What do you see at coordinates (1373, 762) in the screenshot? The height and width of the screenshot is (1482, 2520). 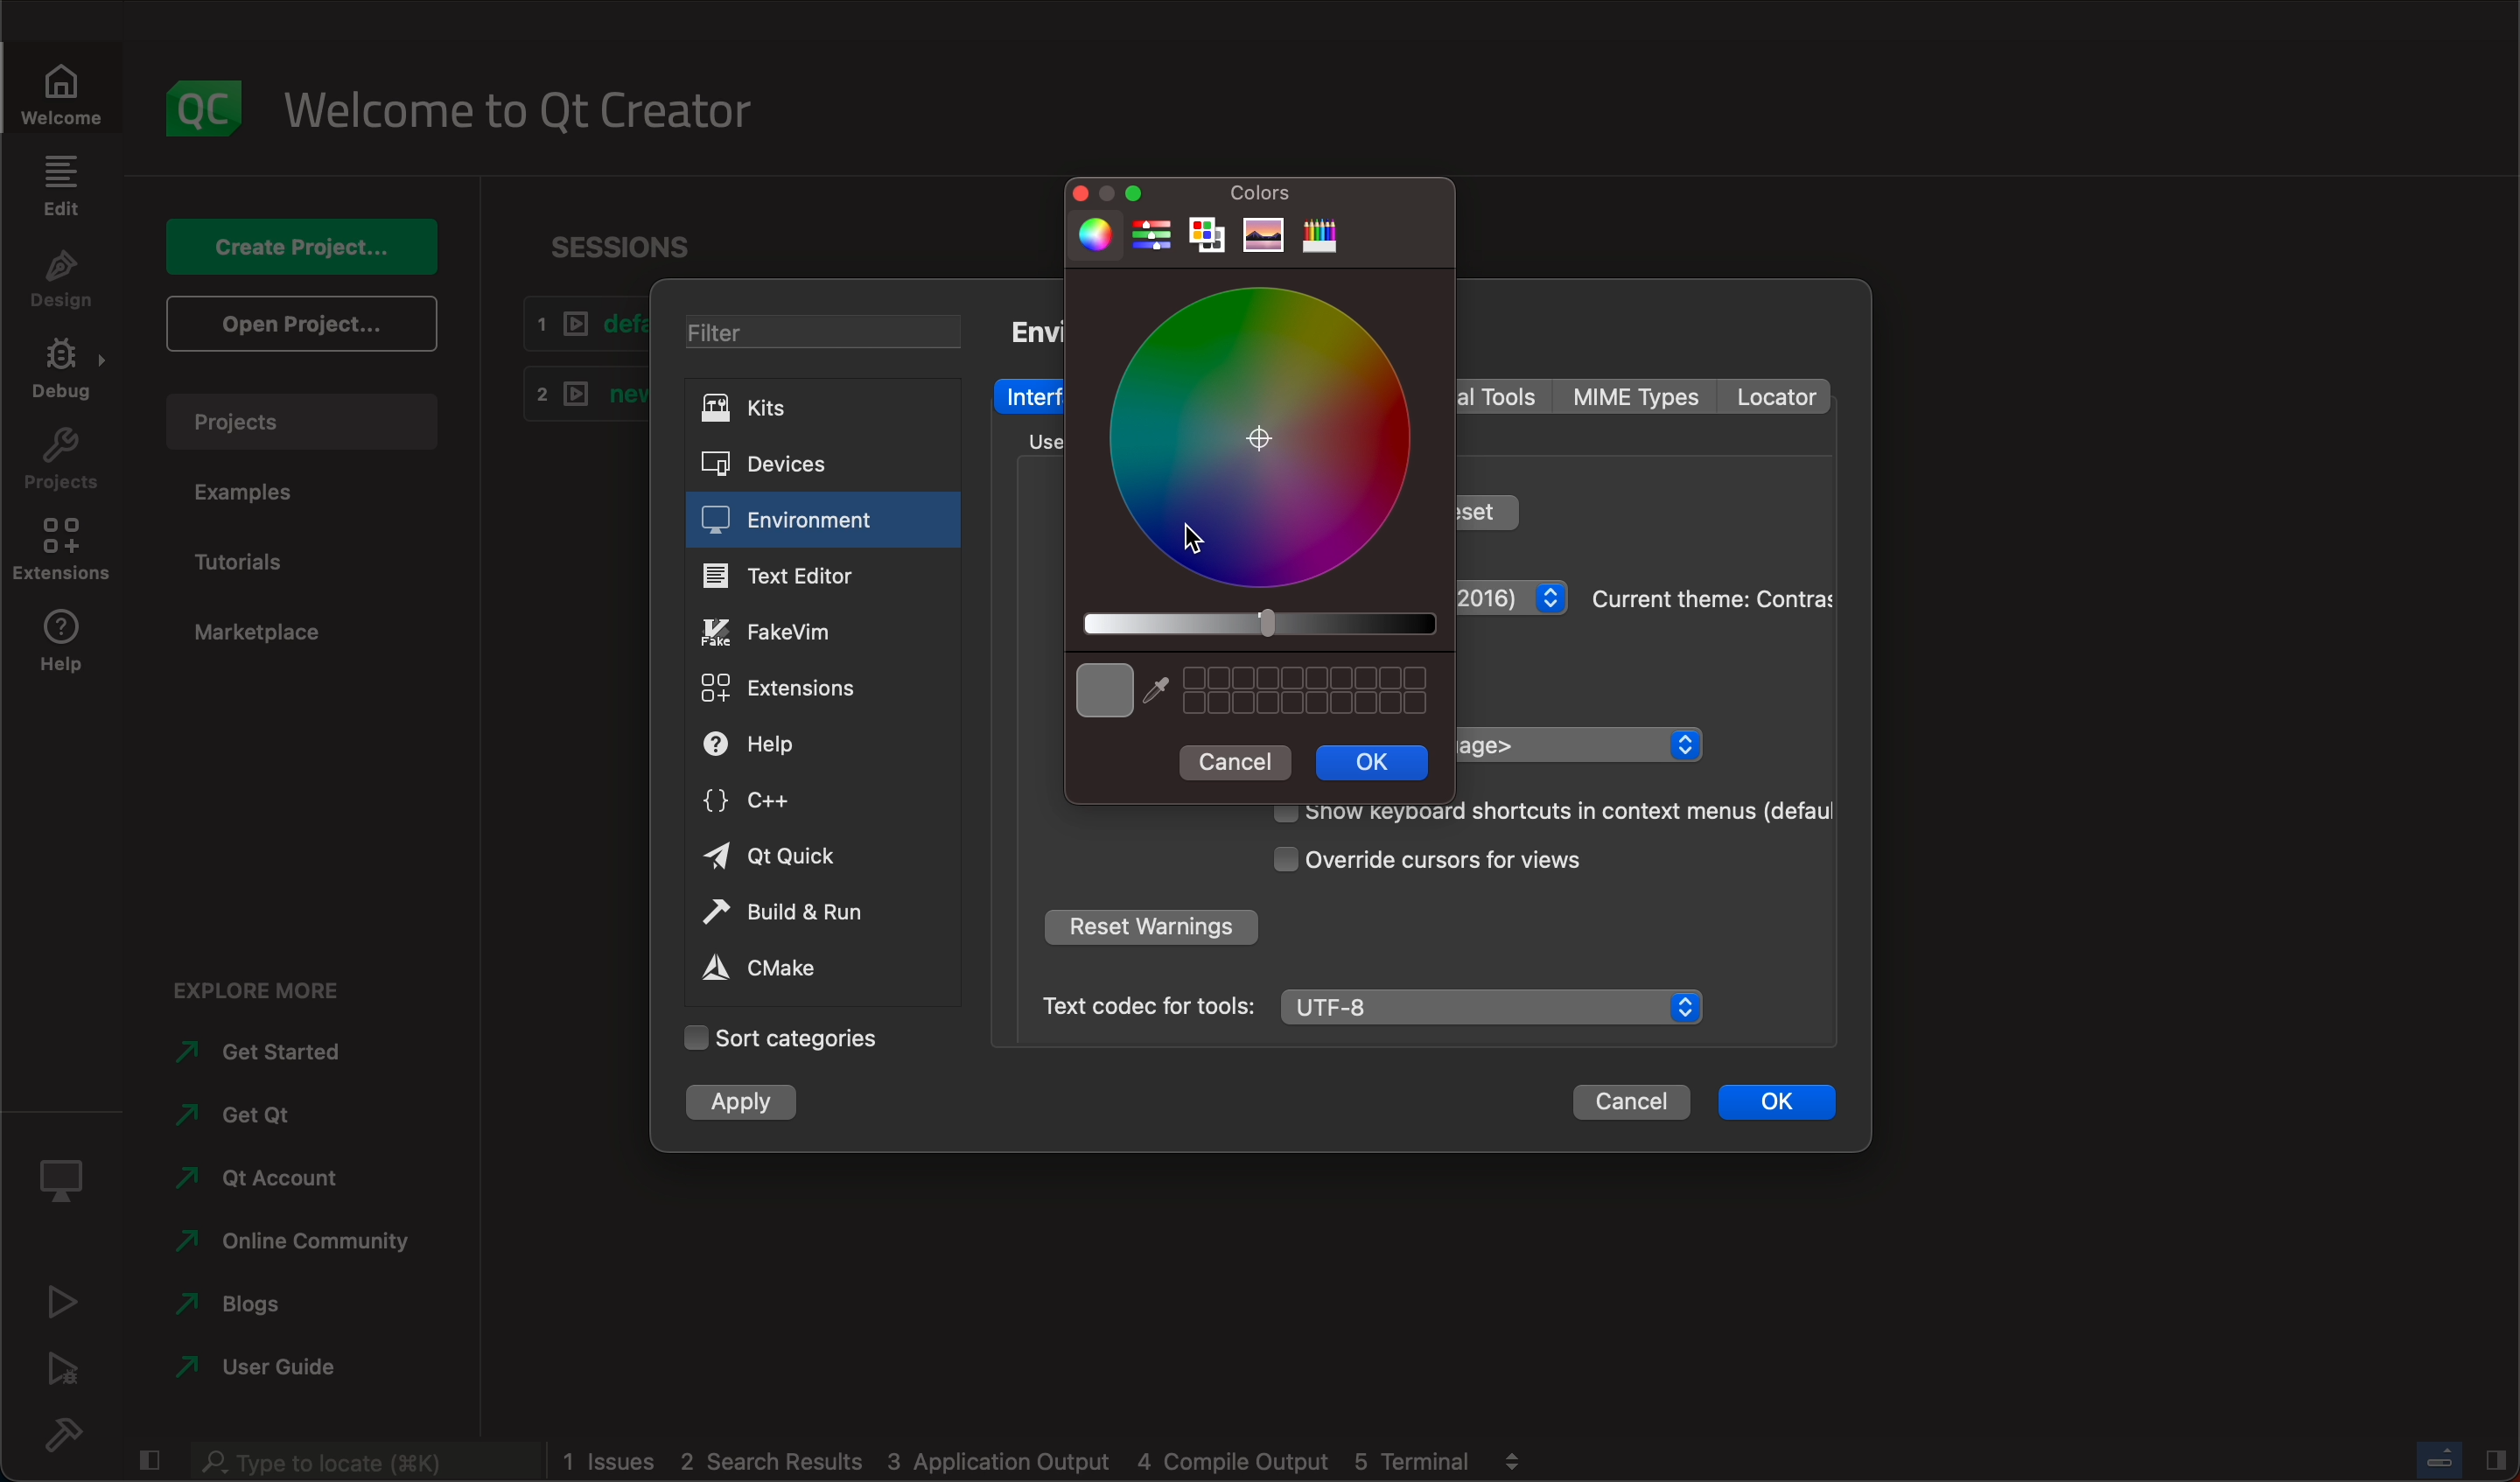 I see `ok` at bounding box center [1373, 762].